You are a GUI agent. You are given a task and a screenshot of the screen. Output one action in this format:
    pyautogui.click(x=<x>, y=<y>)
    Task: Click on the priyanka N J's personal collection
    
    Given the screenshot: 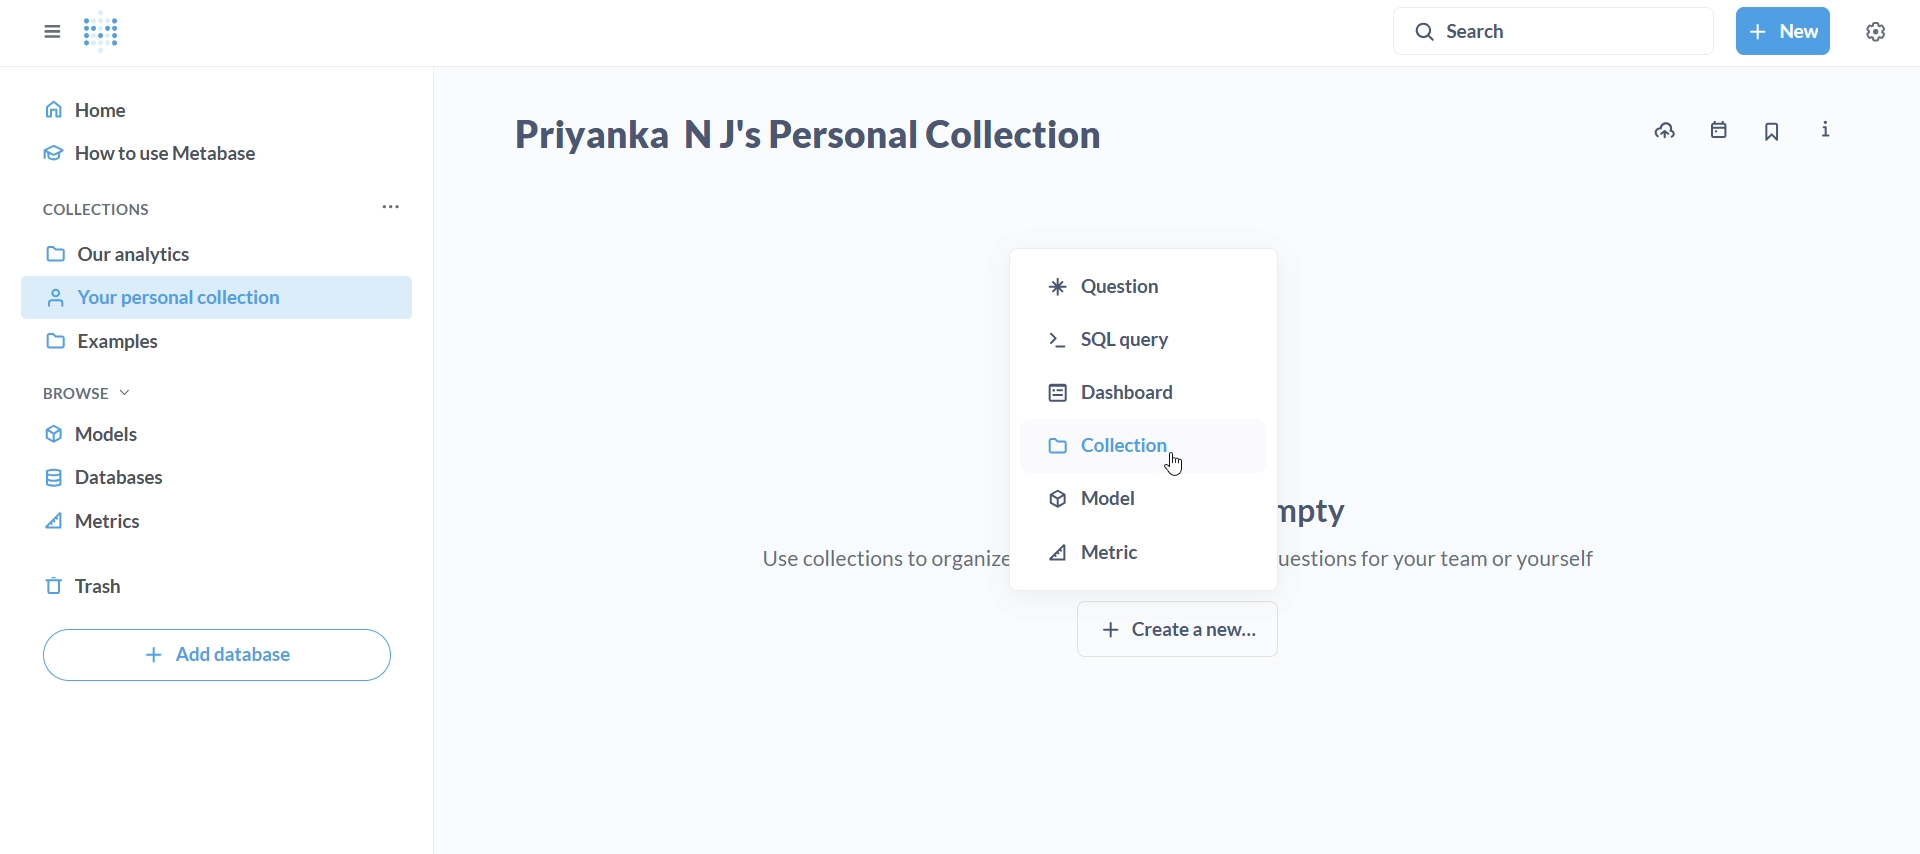 What is the action you would take?
    pyautogui.click(x=806, y=137)
    